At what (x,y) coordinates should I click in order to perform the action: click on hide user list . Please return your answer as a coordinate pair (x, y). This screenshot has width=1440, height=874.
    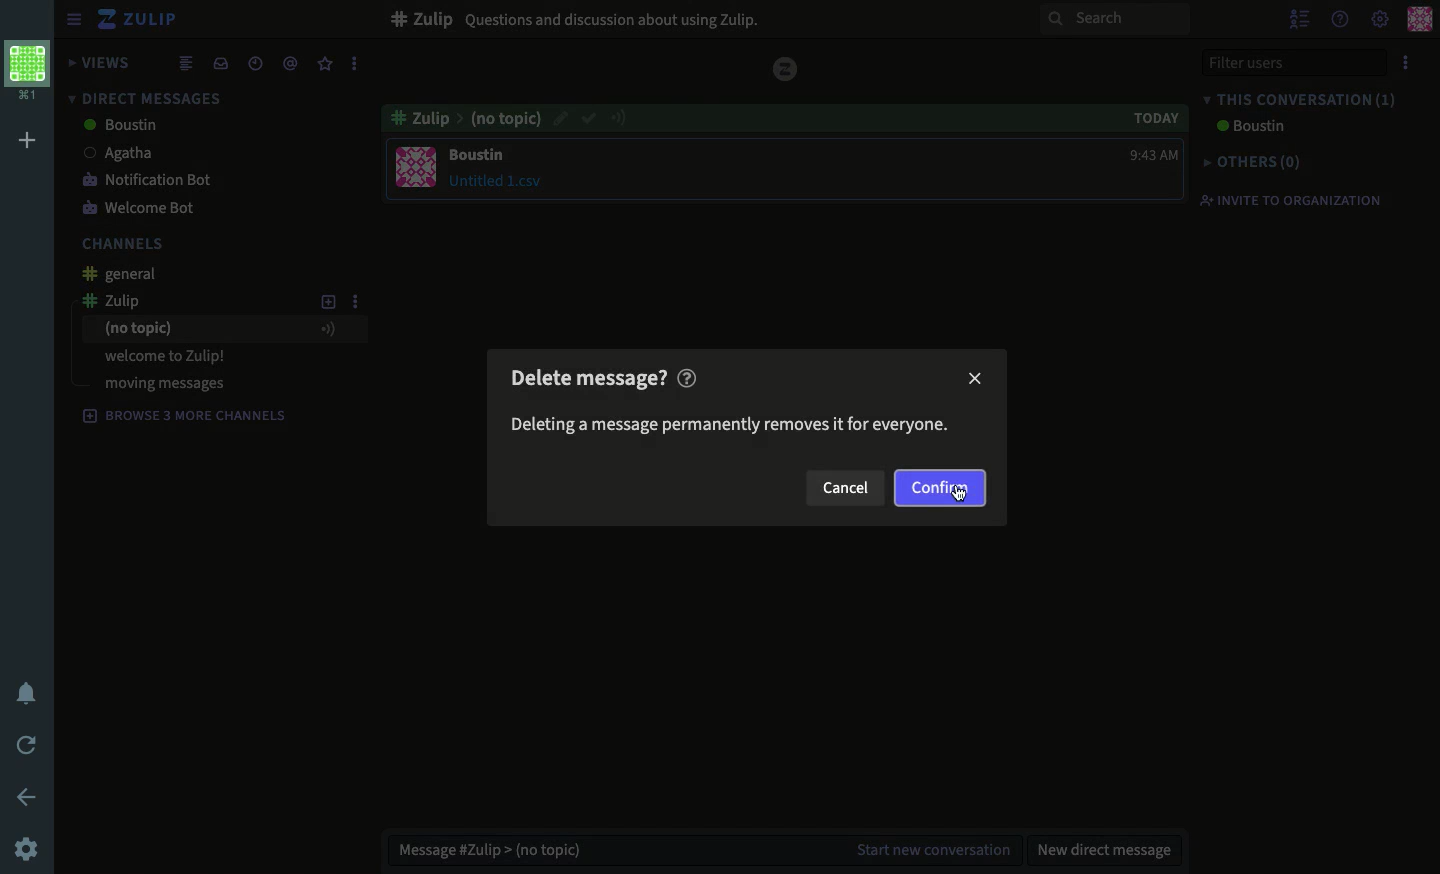
    Looking at the image, I should click on (1302, 18).